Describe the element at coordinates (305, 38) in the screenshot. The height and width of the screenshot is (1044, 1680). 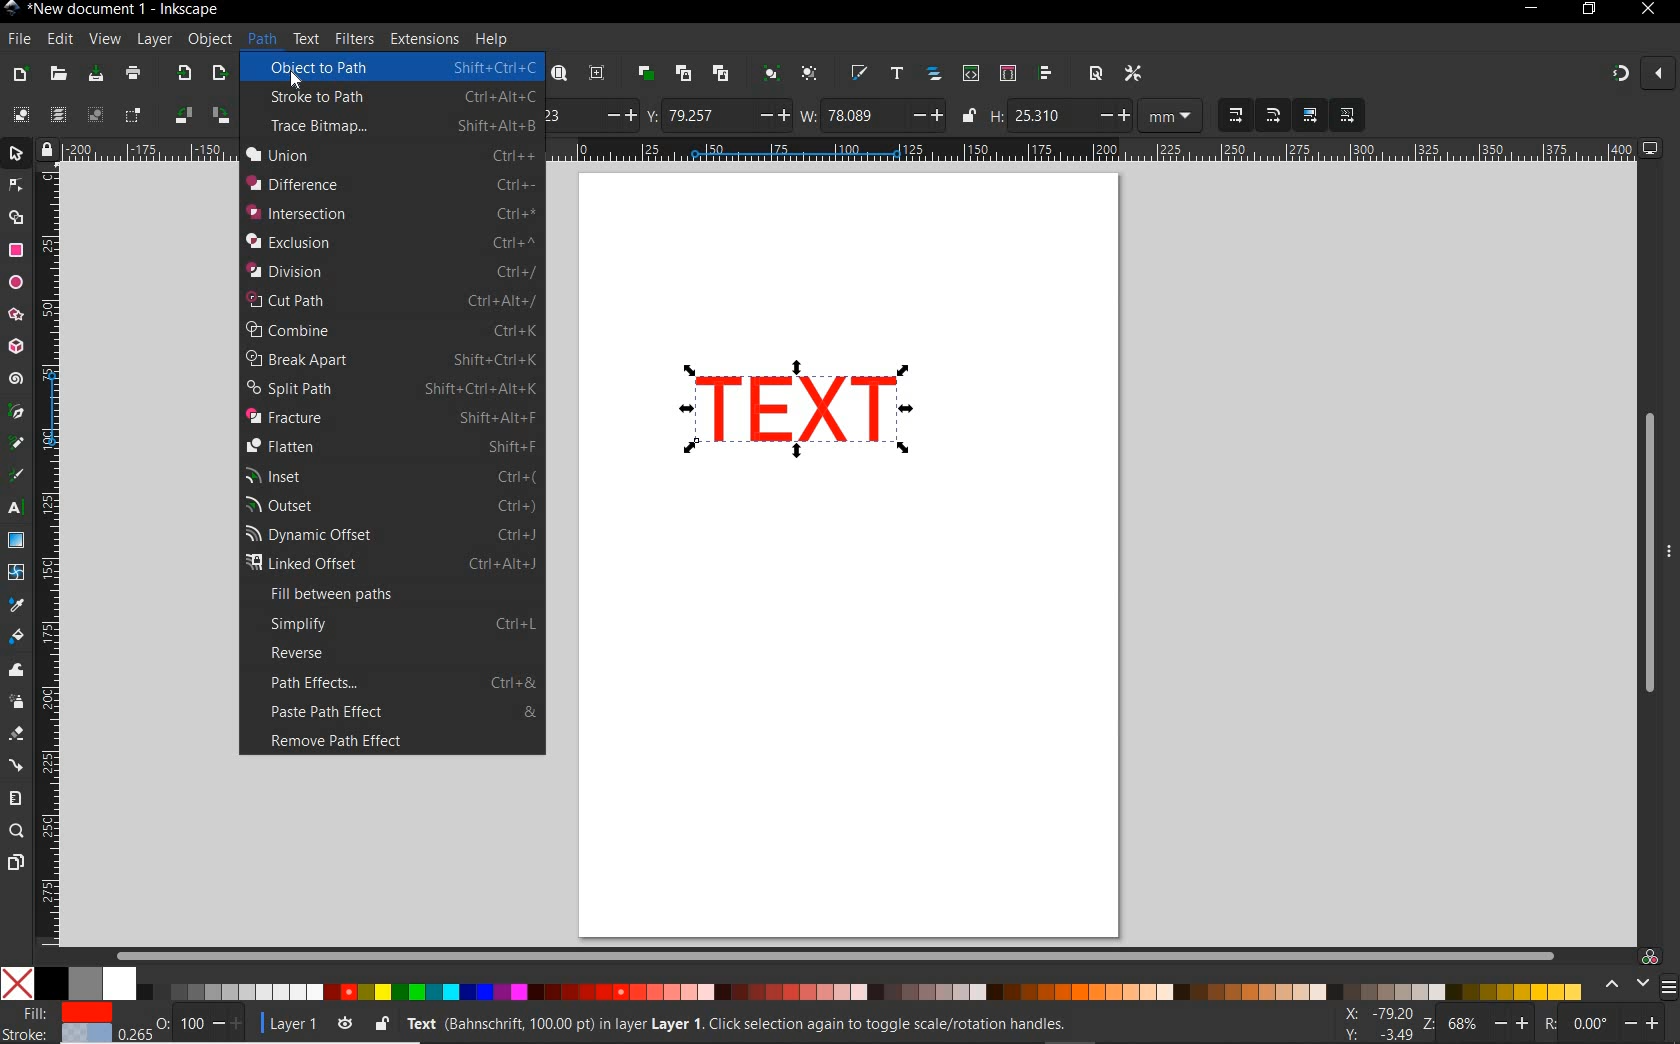
I see `TEXT` at that location.